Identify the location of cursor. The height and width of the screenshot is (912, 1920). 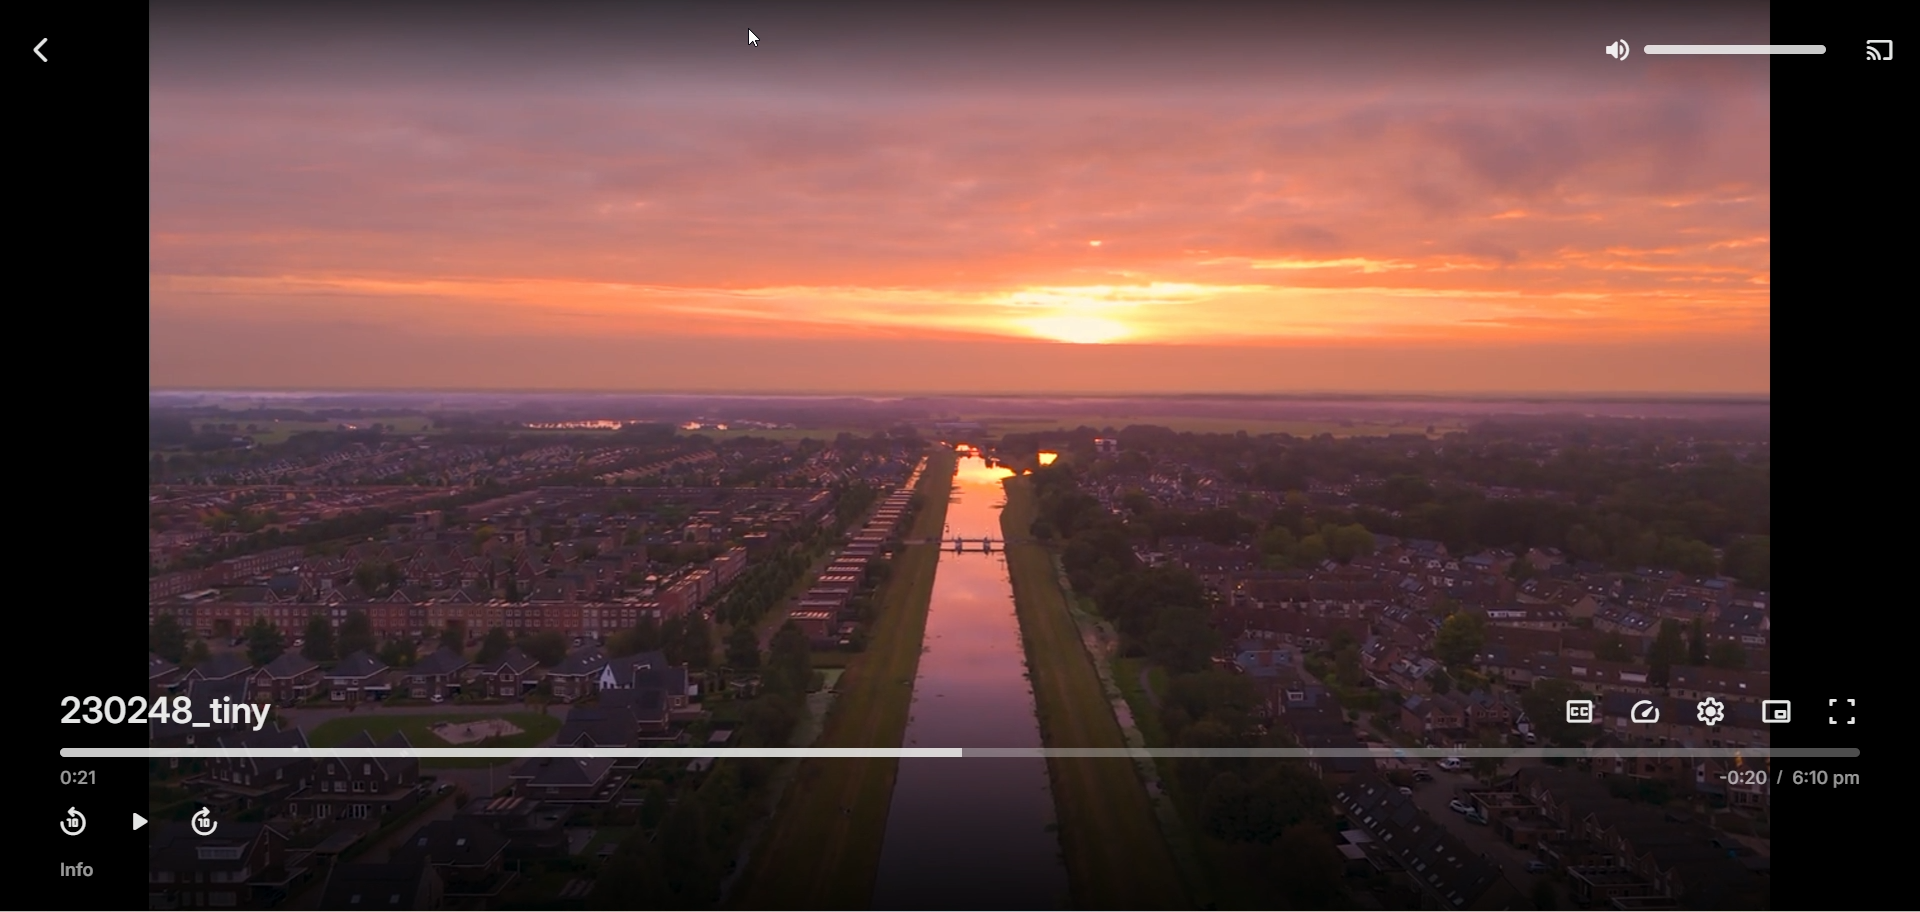
(746, 43).